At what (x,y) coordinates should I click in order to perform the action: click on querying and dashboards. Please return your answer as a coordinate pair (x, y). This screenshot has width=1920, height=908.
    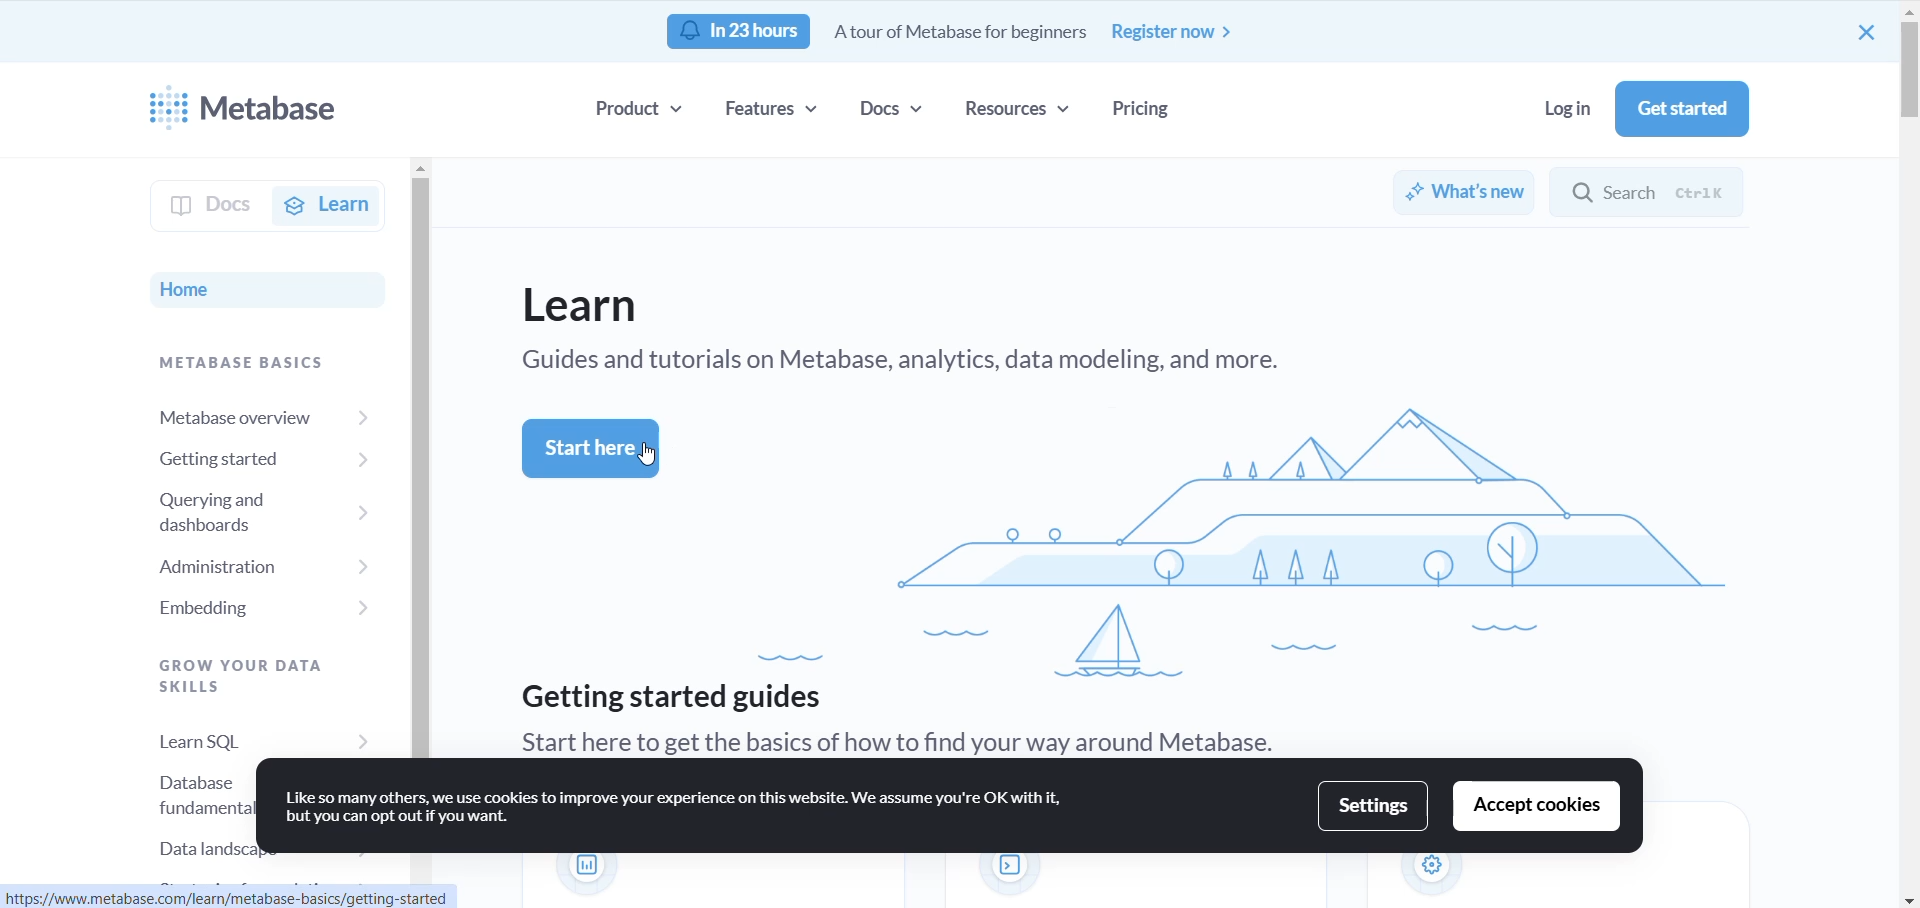
    Looking at the image, I should click on (238, 508).